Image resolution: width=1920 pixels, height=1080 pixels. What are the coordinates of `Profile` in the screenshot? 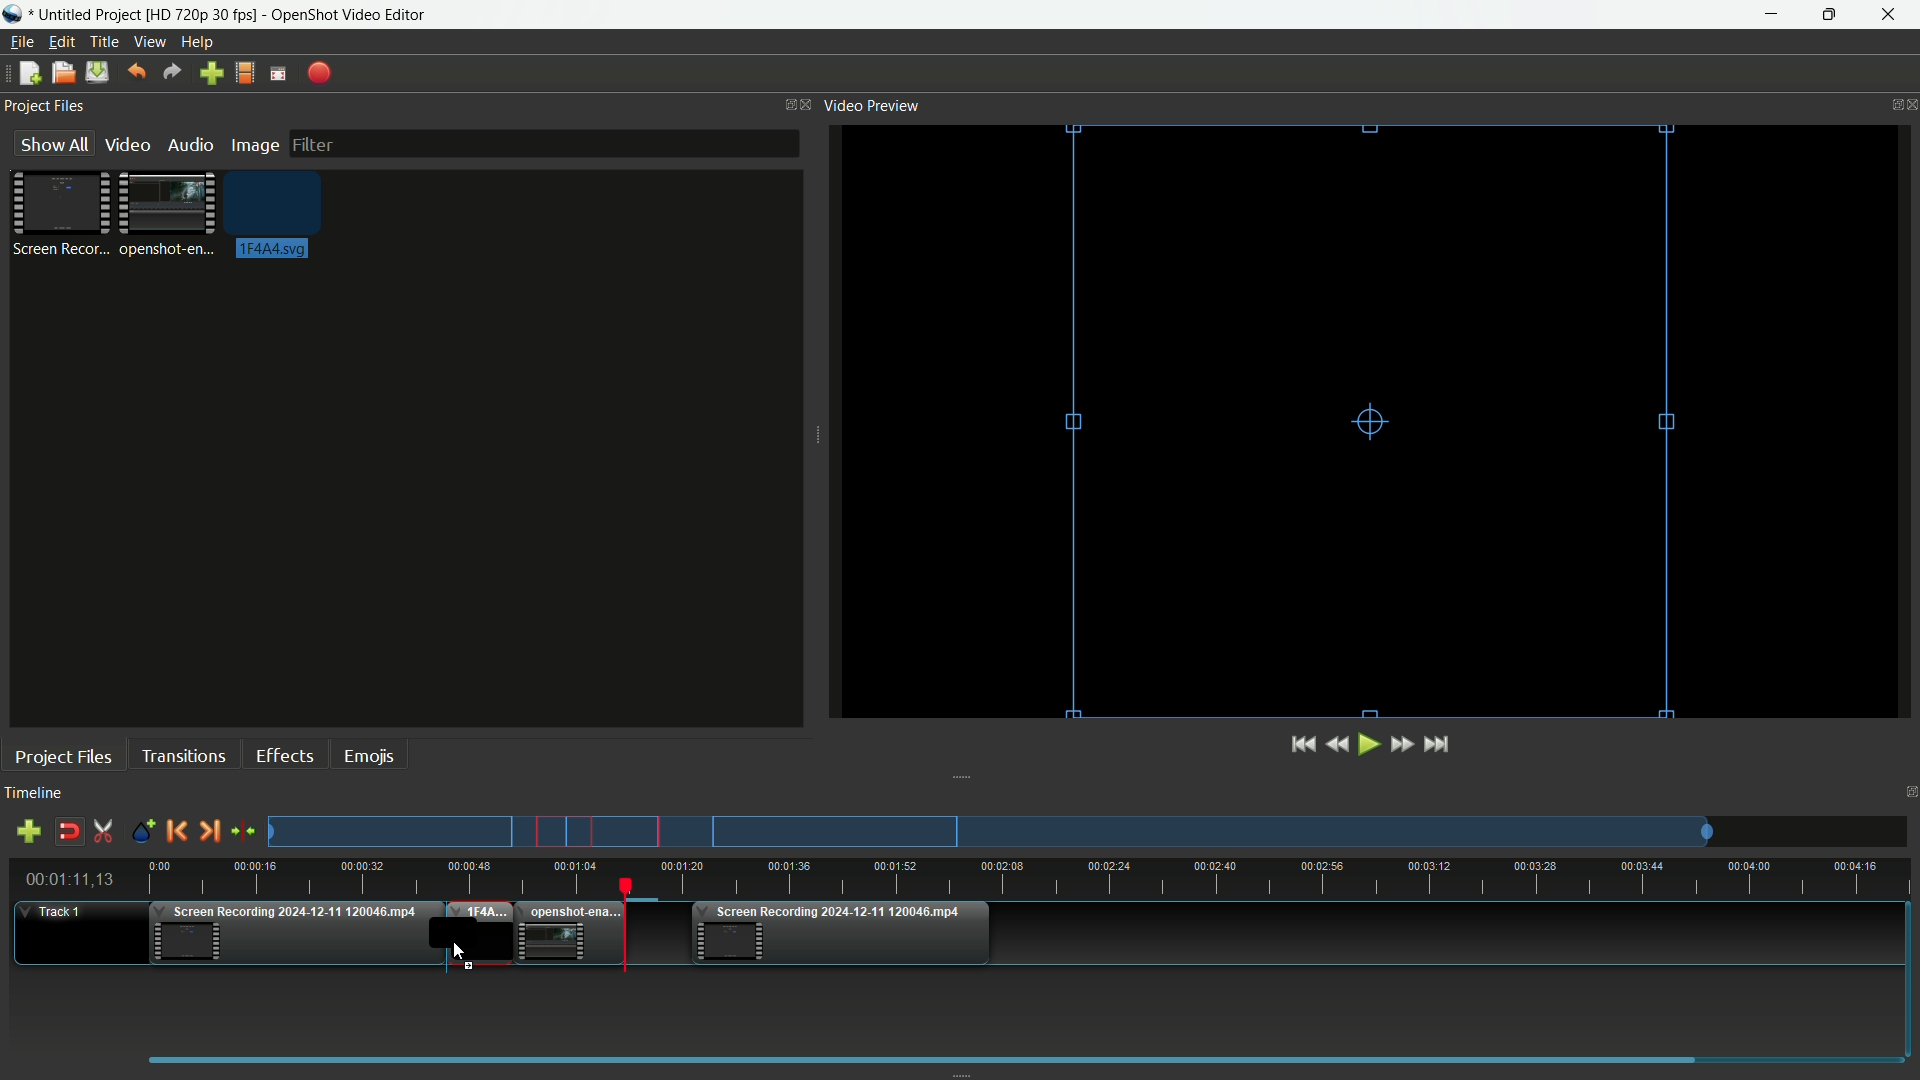 It's located at (243, 75).